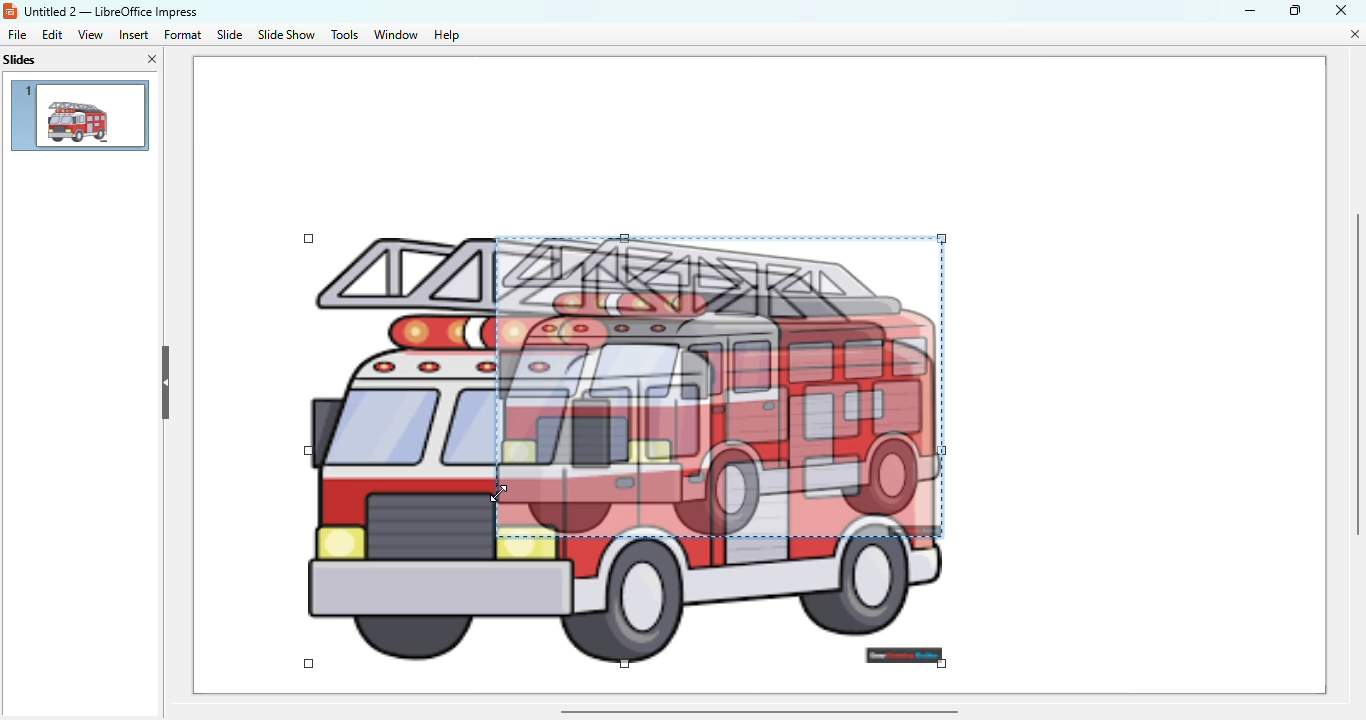 The image size is (1366, 720). Describe the element at coordinates (231, 35) in the screenshot. I see `slide` at that location.